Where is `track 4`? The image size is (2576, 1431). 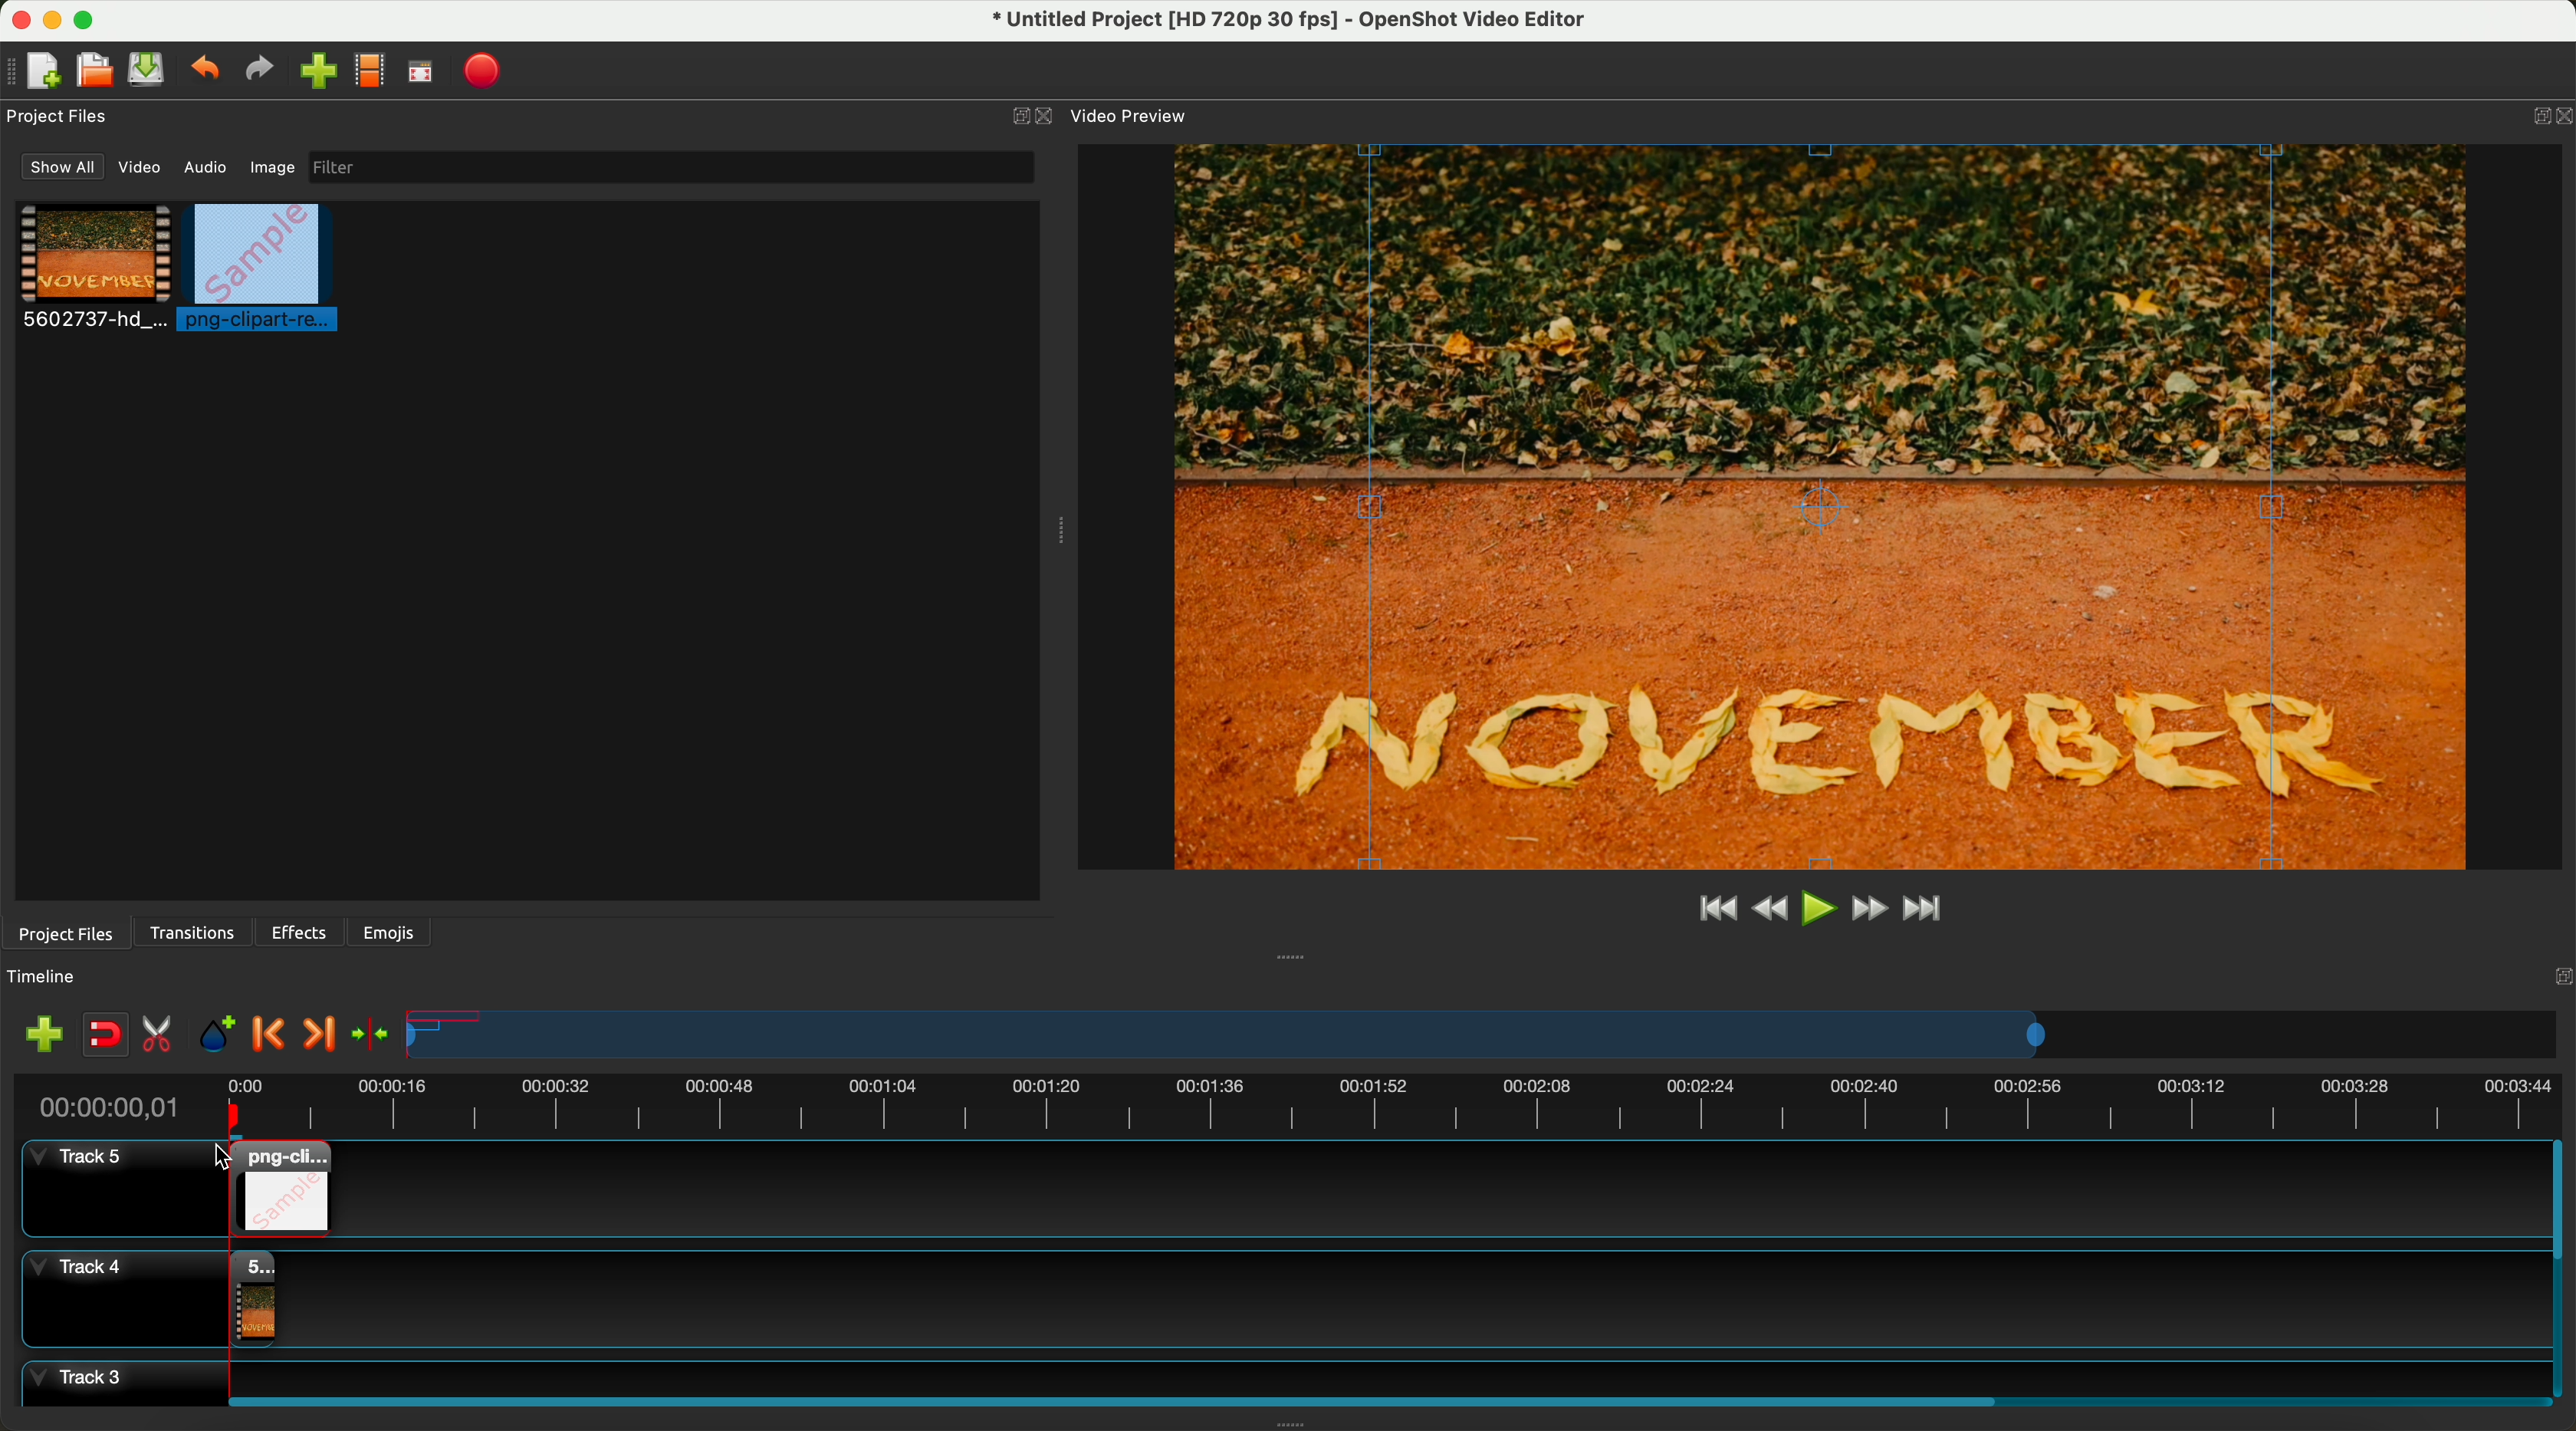 track 4 is located at coordinates (119, 1294).